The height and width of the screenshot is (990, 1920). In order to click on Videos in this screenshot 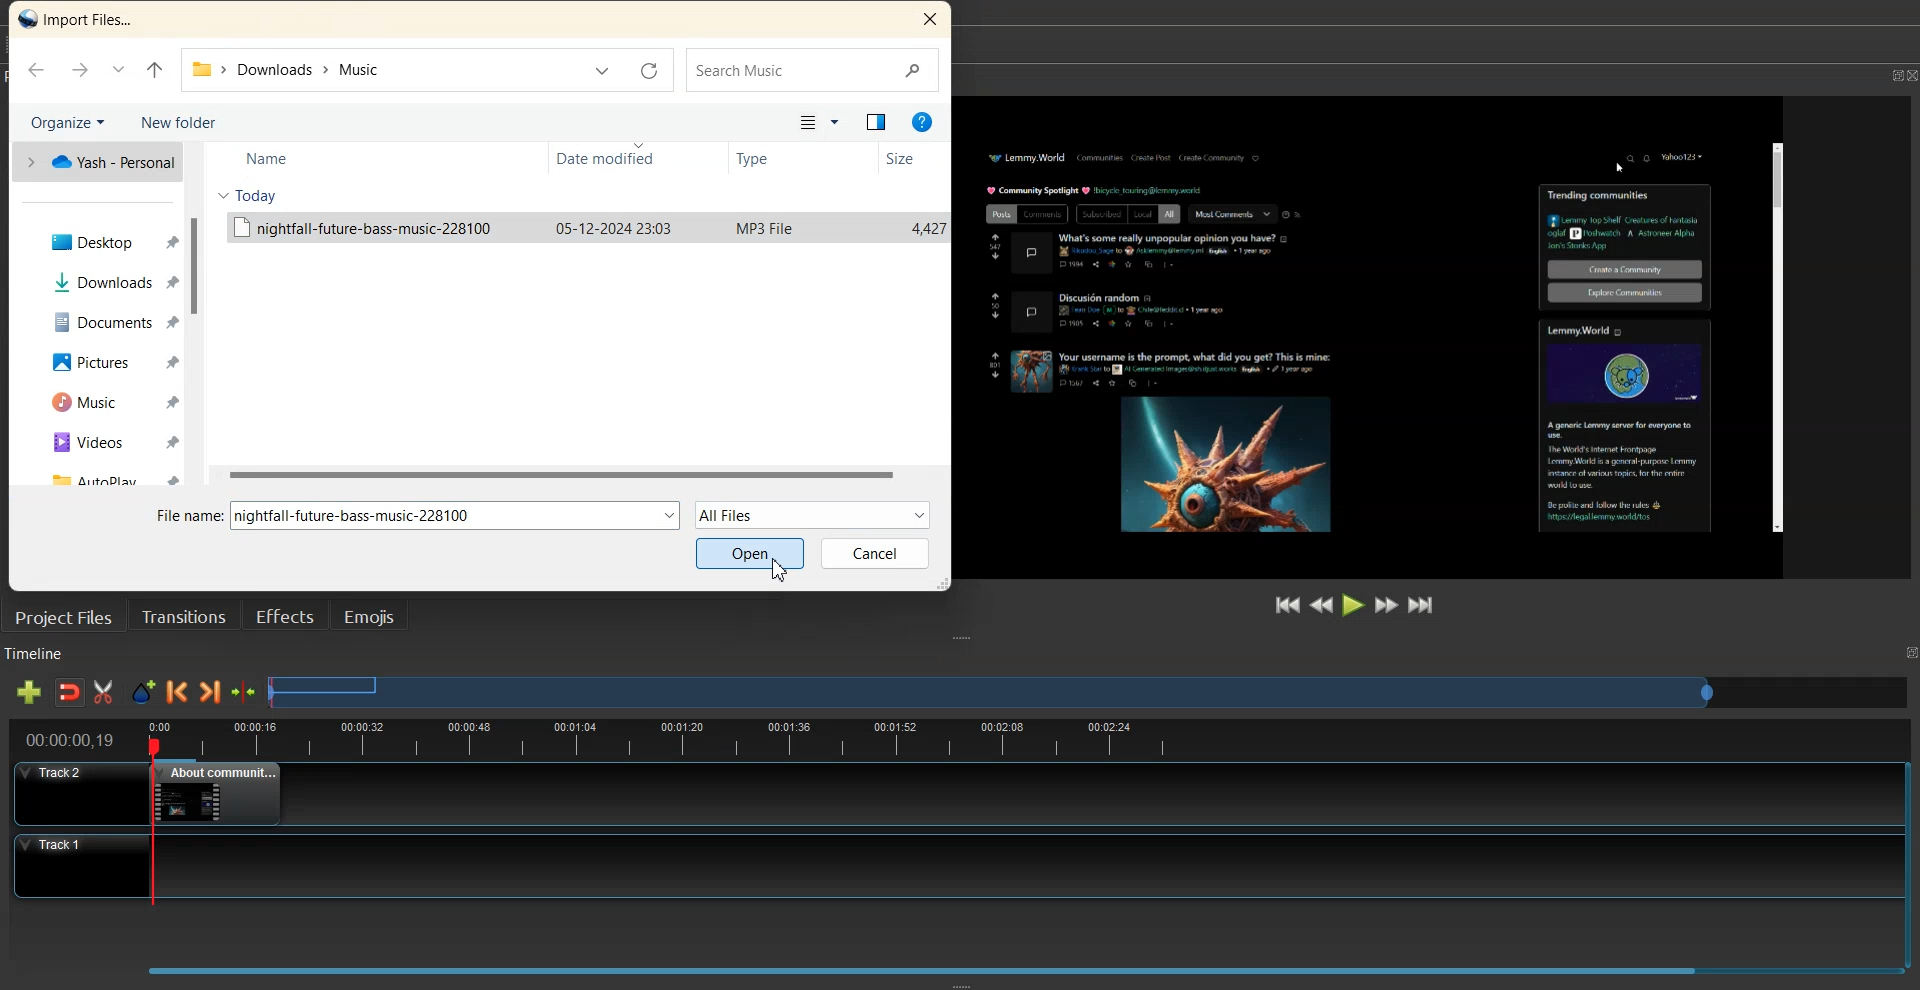, I will do `click(95, 442)`.